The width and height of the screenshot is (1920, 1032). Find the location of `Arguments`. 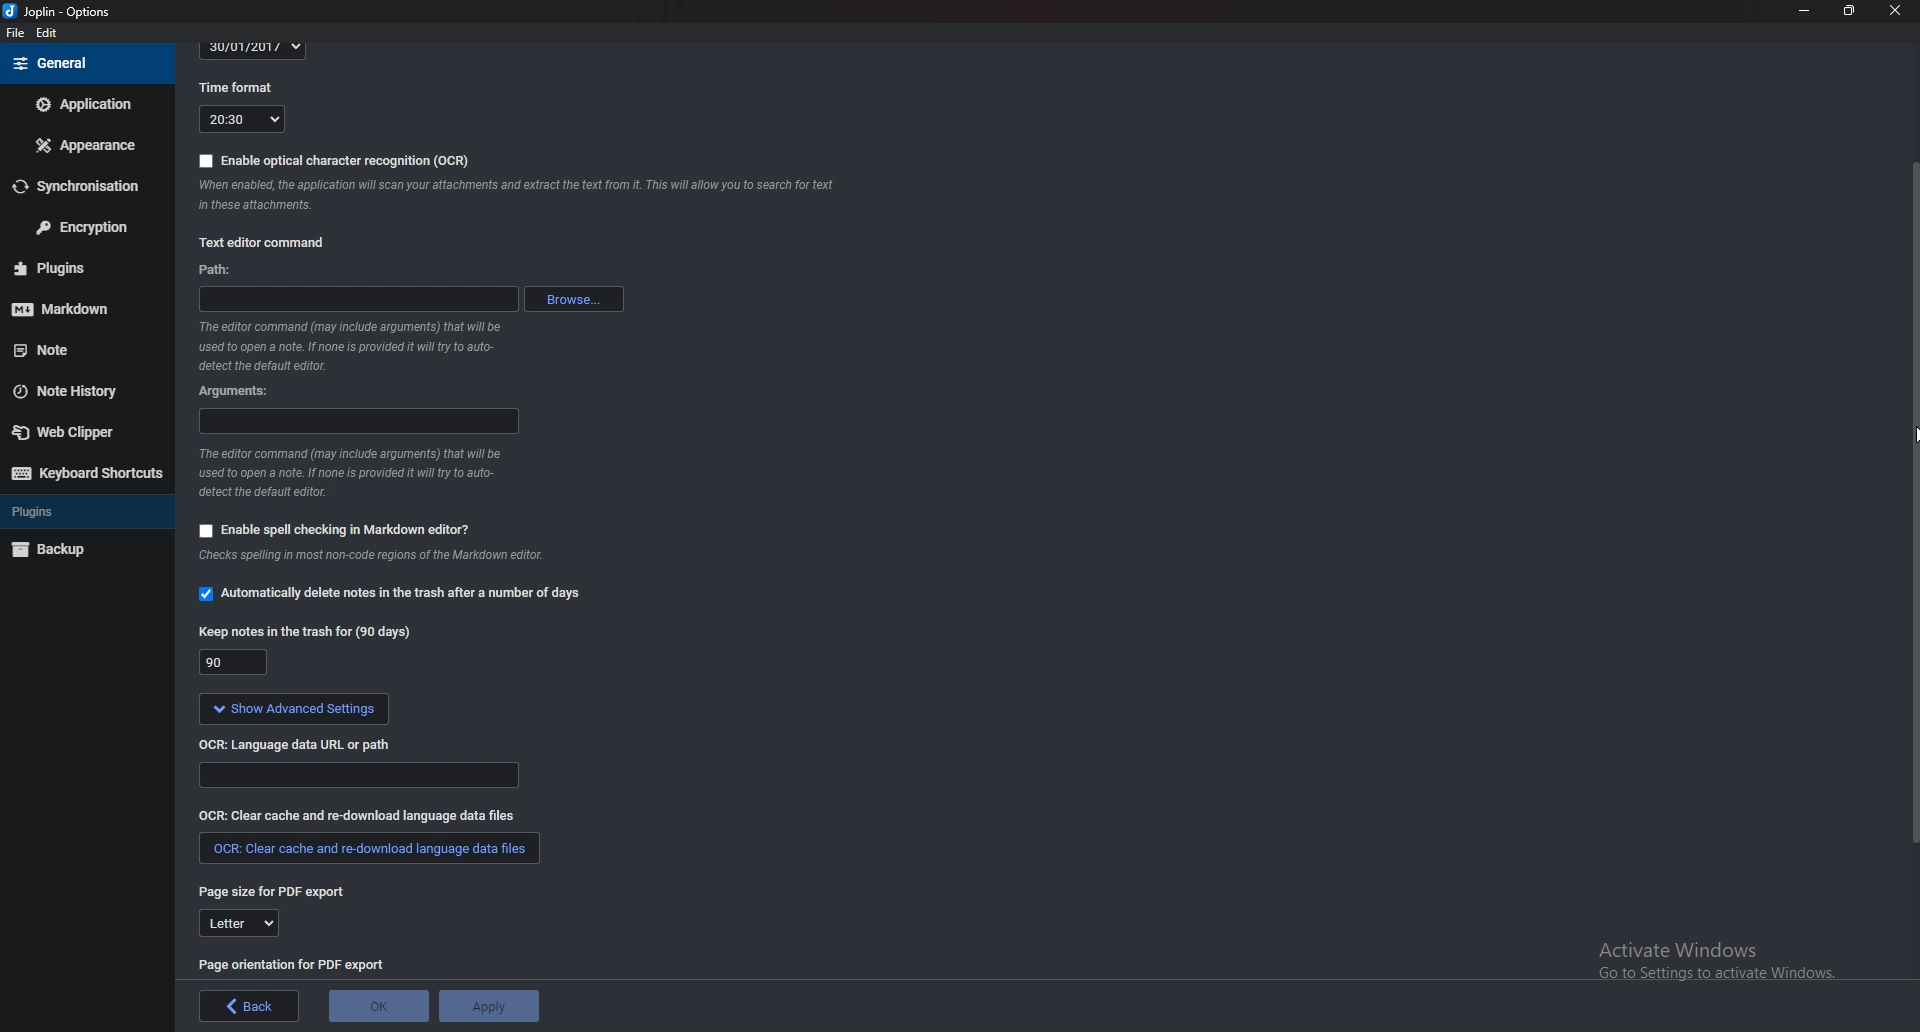

Arguments is located at coordinates (243, 391).